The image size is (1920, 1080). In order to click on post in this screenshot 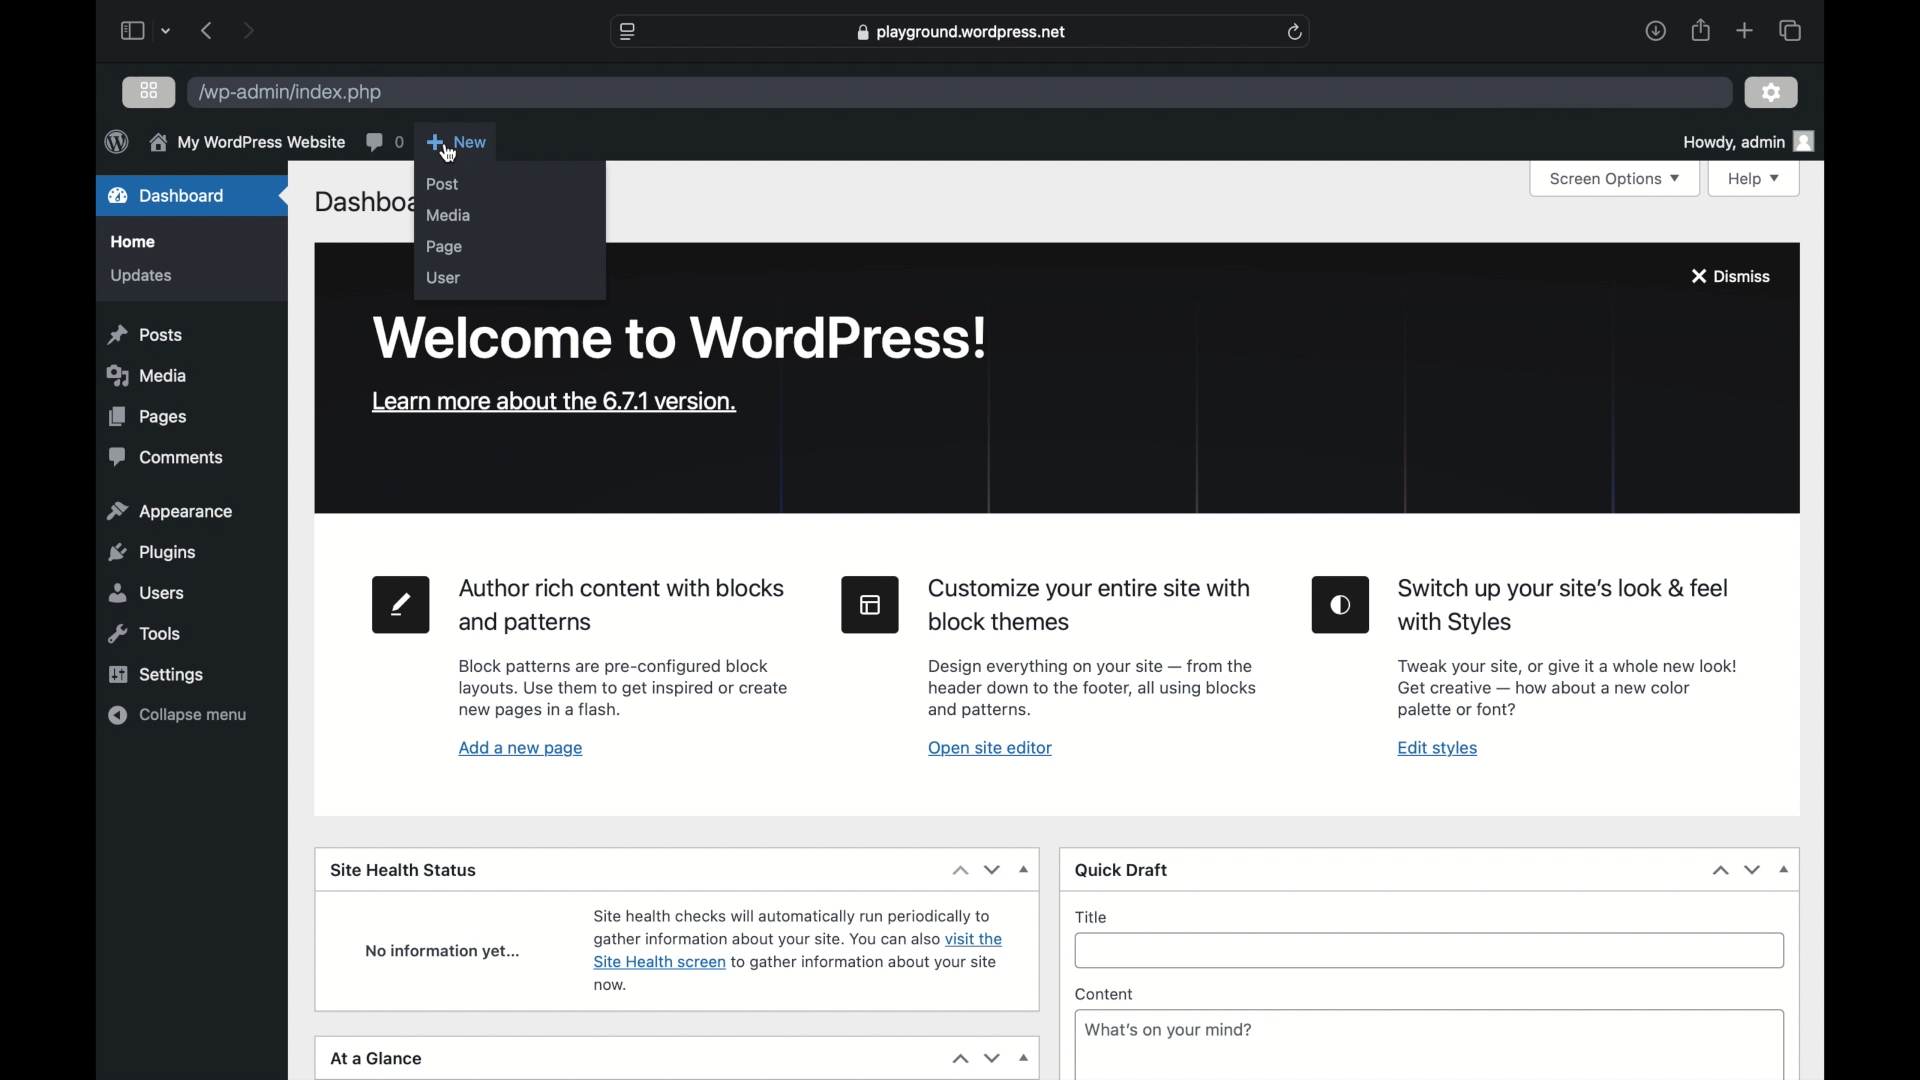, I will do `click(443, 184)`.